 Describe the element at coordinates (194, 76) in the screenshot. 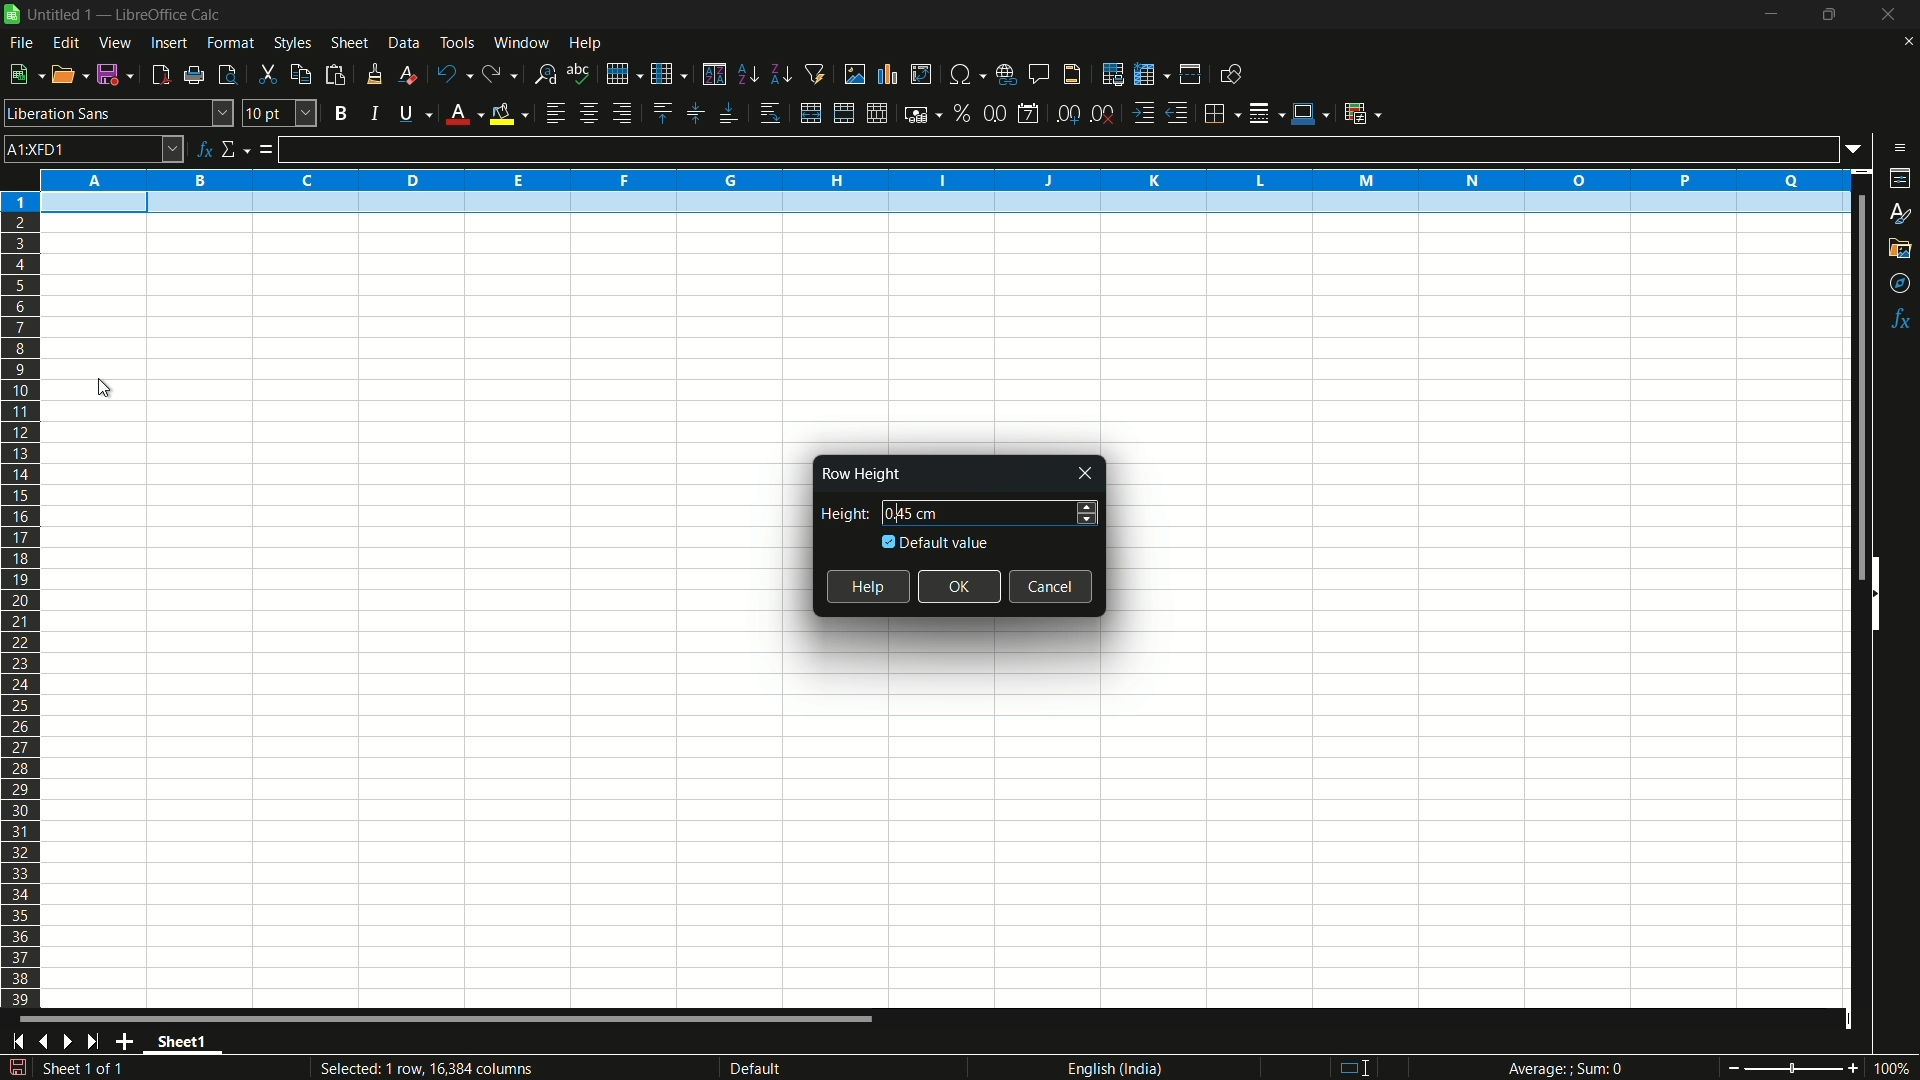

I see `print` at that location.